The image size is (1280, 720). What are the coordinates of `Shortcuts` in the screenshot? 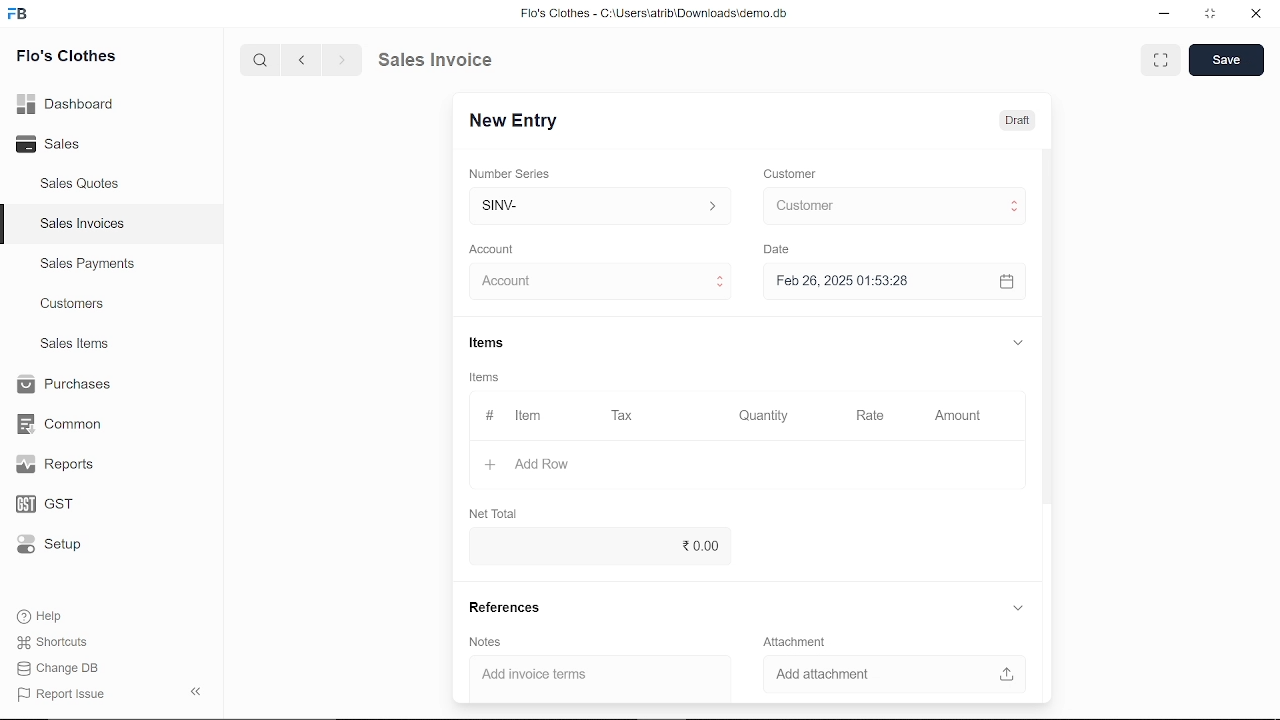 It's located at (63, 643).